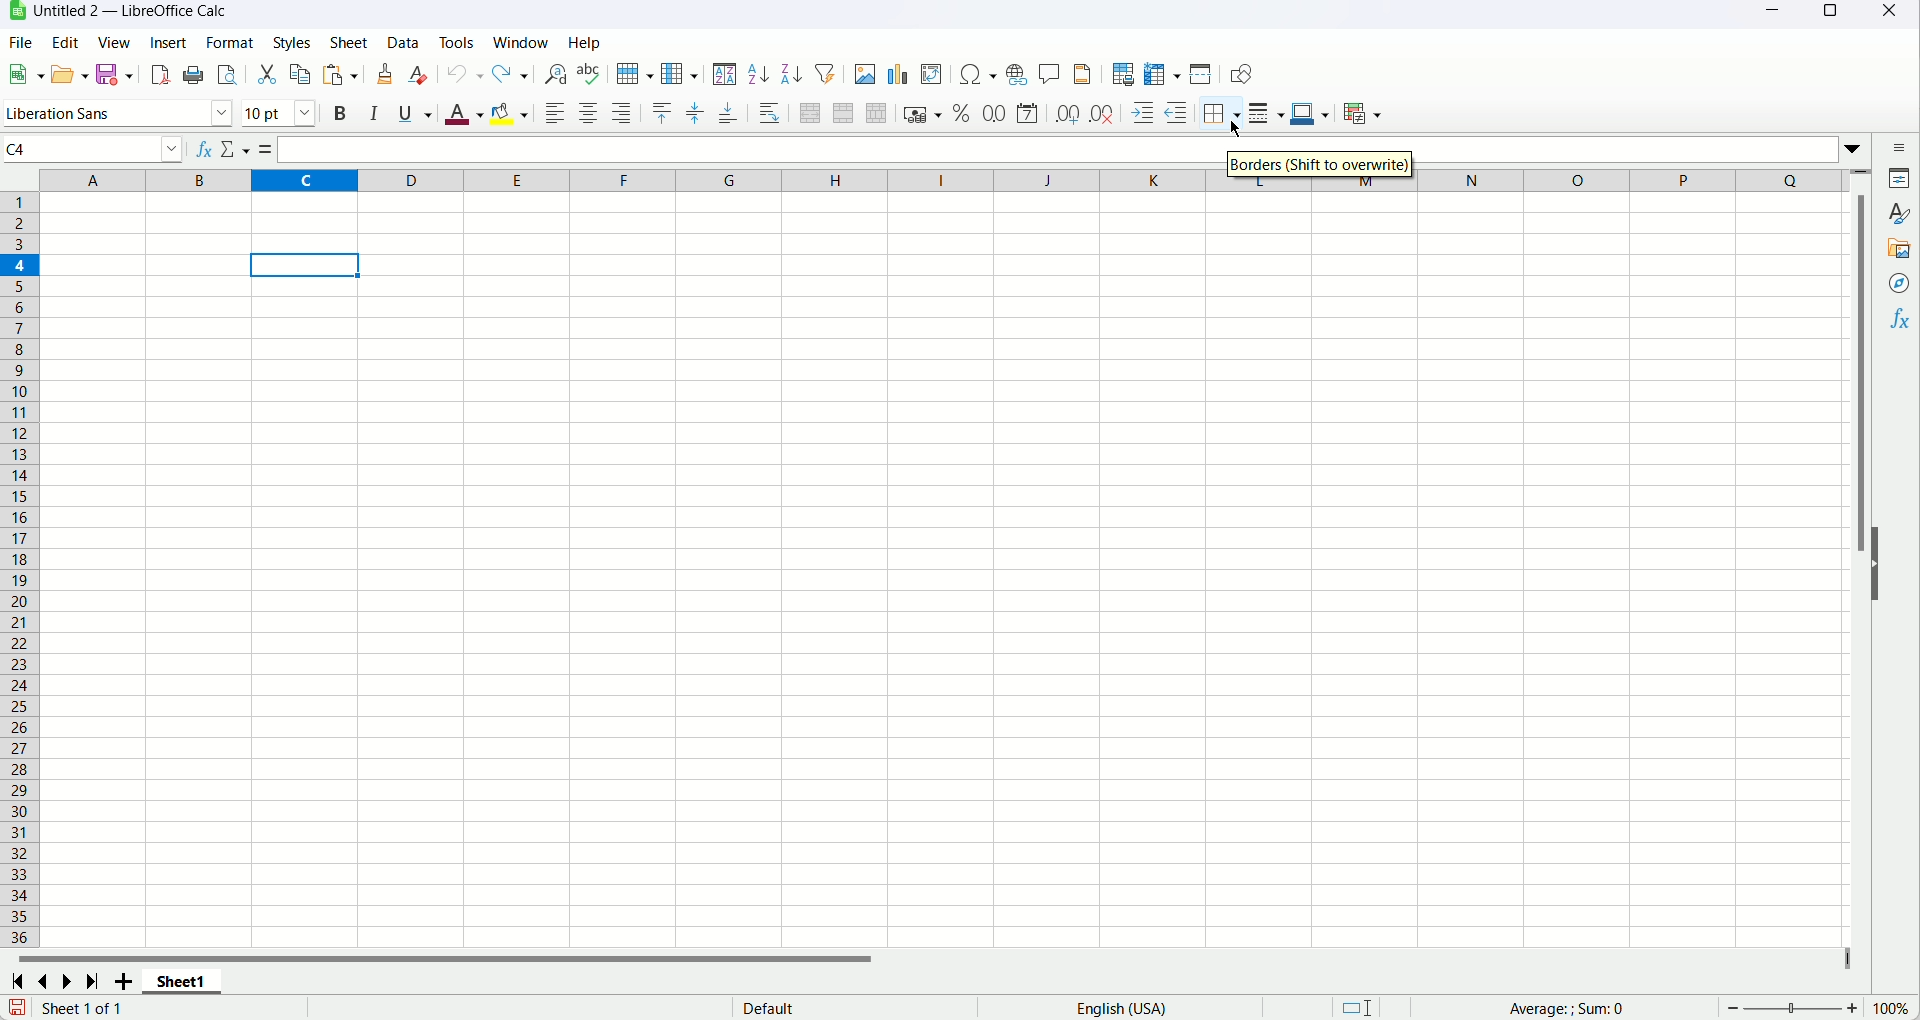 Image resolution: width=1920 pixels, height=1020 pixels. Describe the element at coordinates (877, 113) in the screenshot. I see `Unmerge cells` at that location.